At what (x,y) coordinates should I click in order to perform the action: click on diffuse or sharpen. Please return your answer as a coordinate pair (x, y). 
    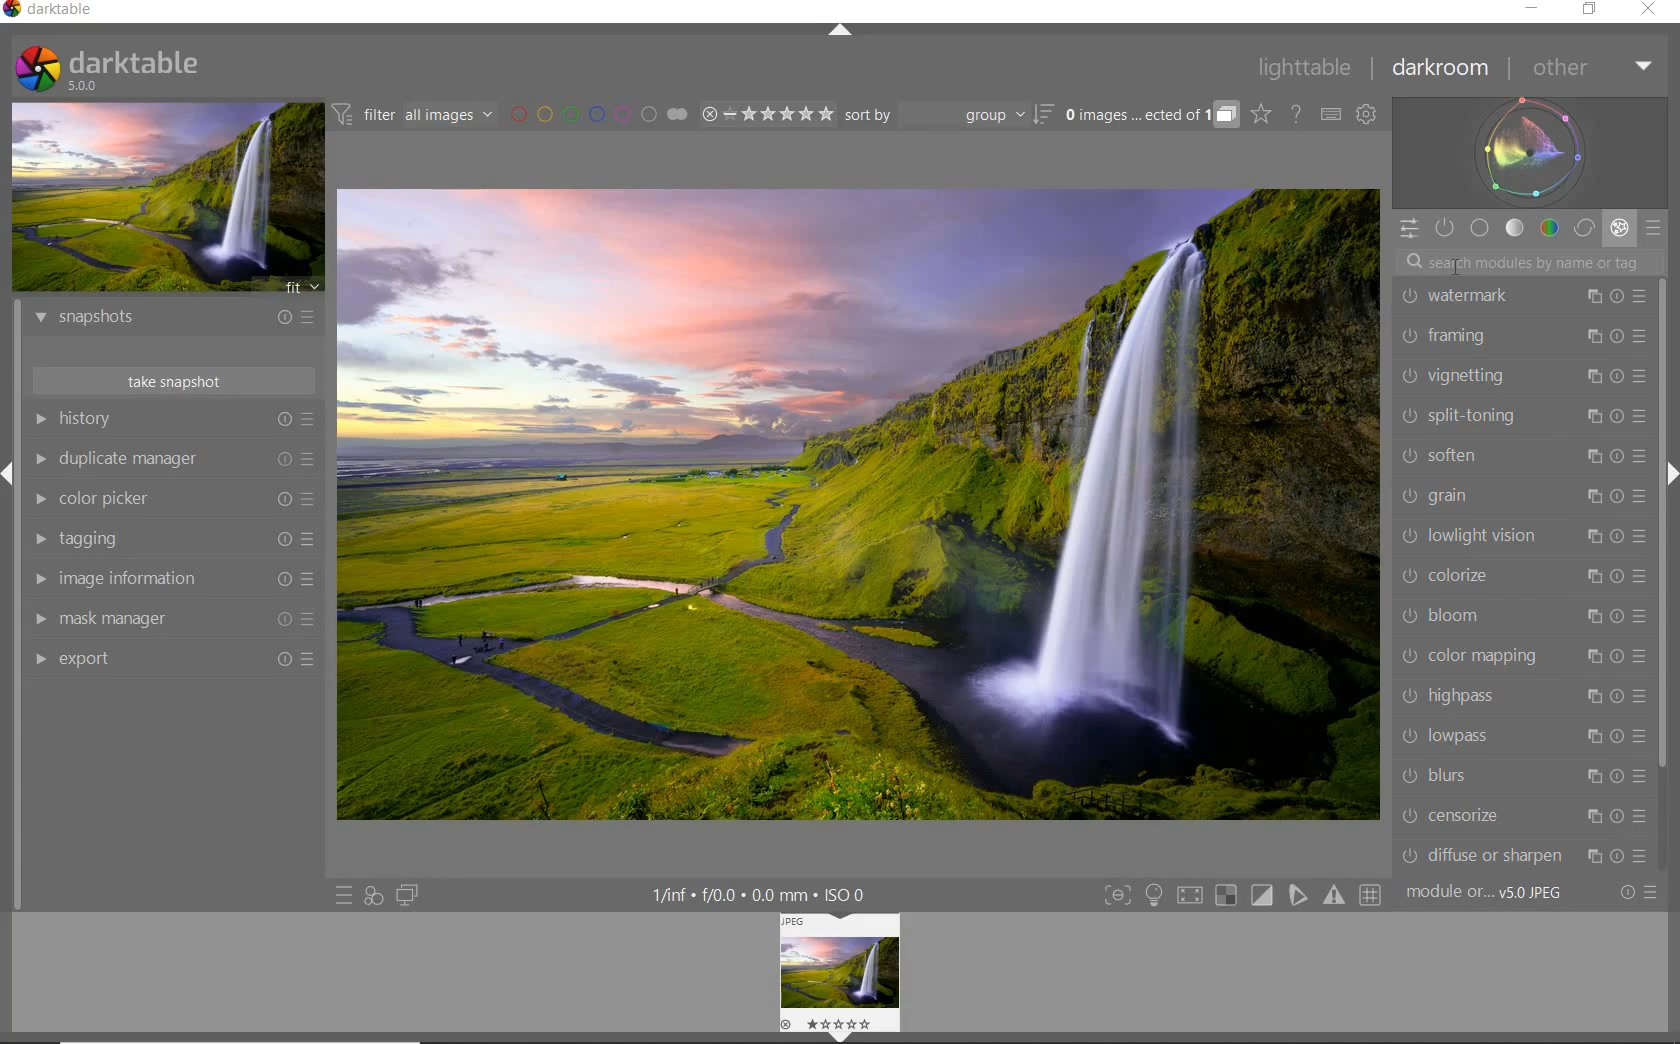
    Looking at the image, I should click on (1525, 855).